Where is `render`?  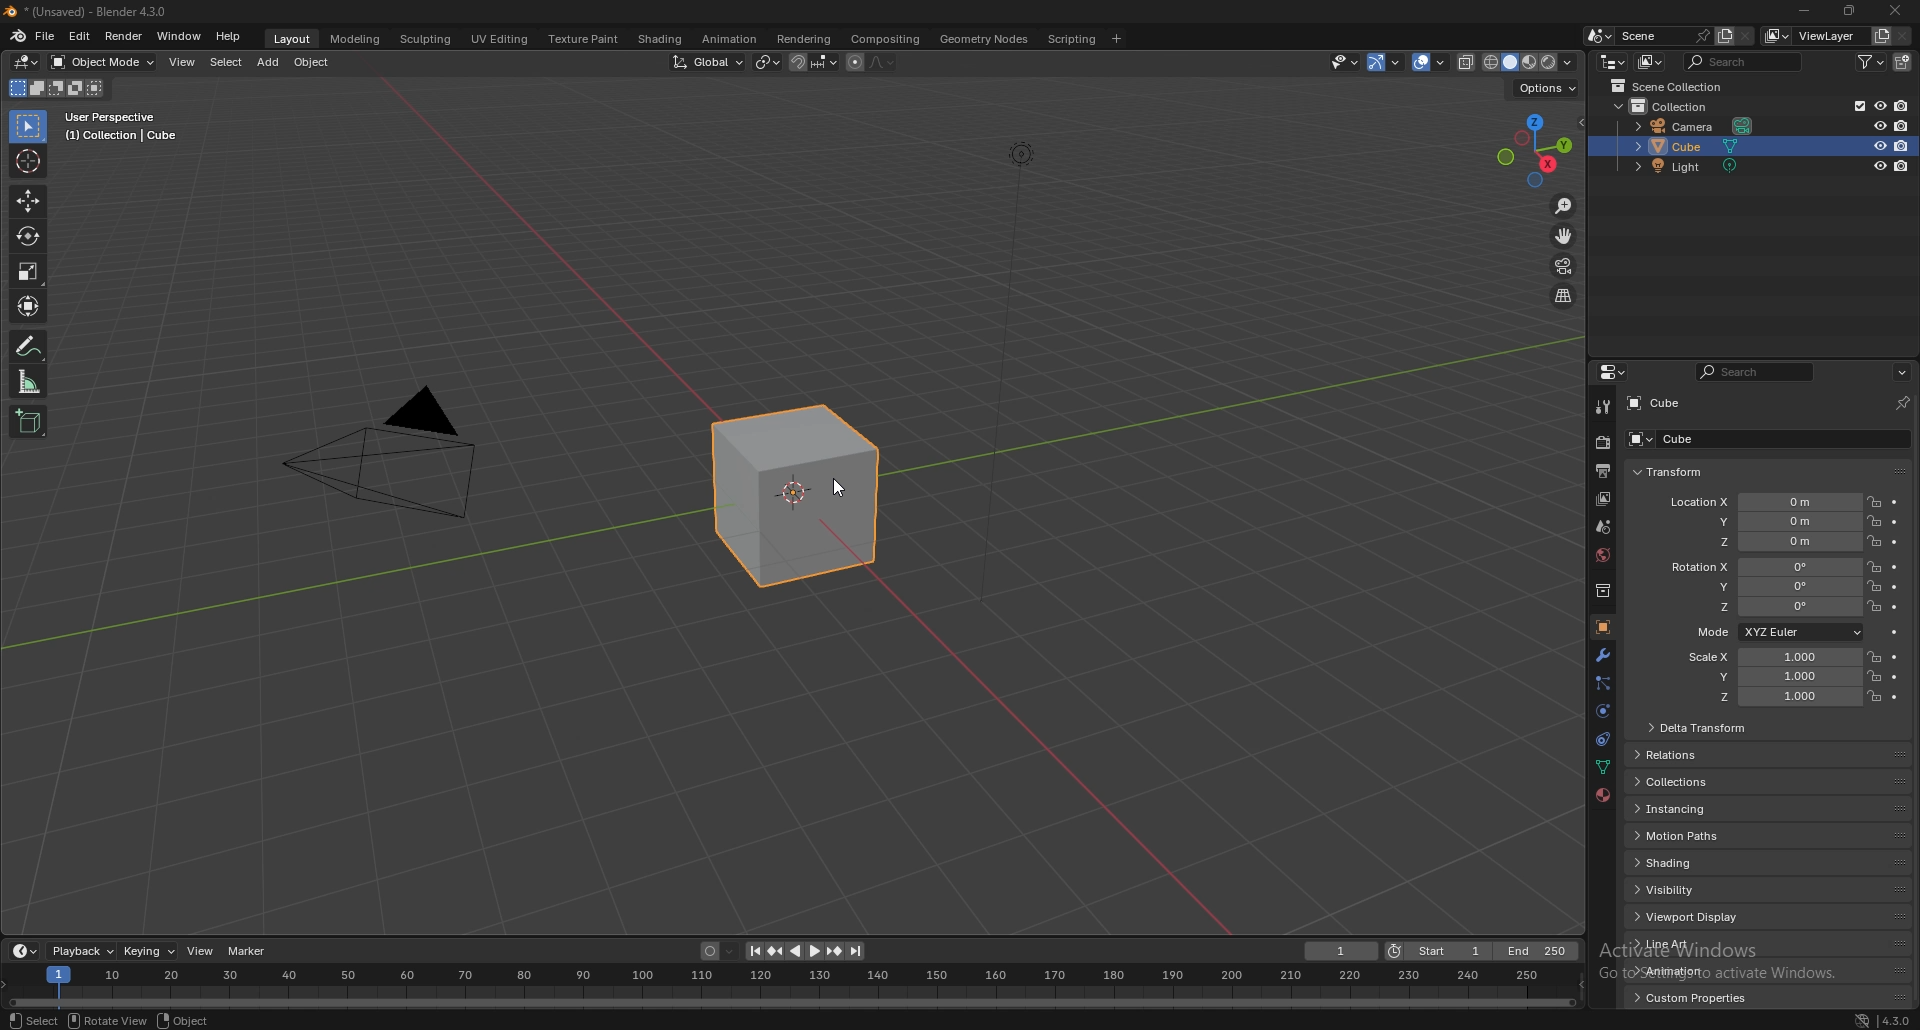
render is located at coordinates (123, 36).